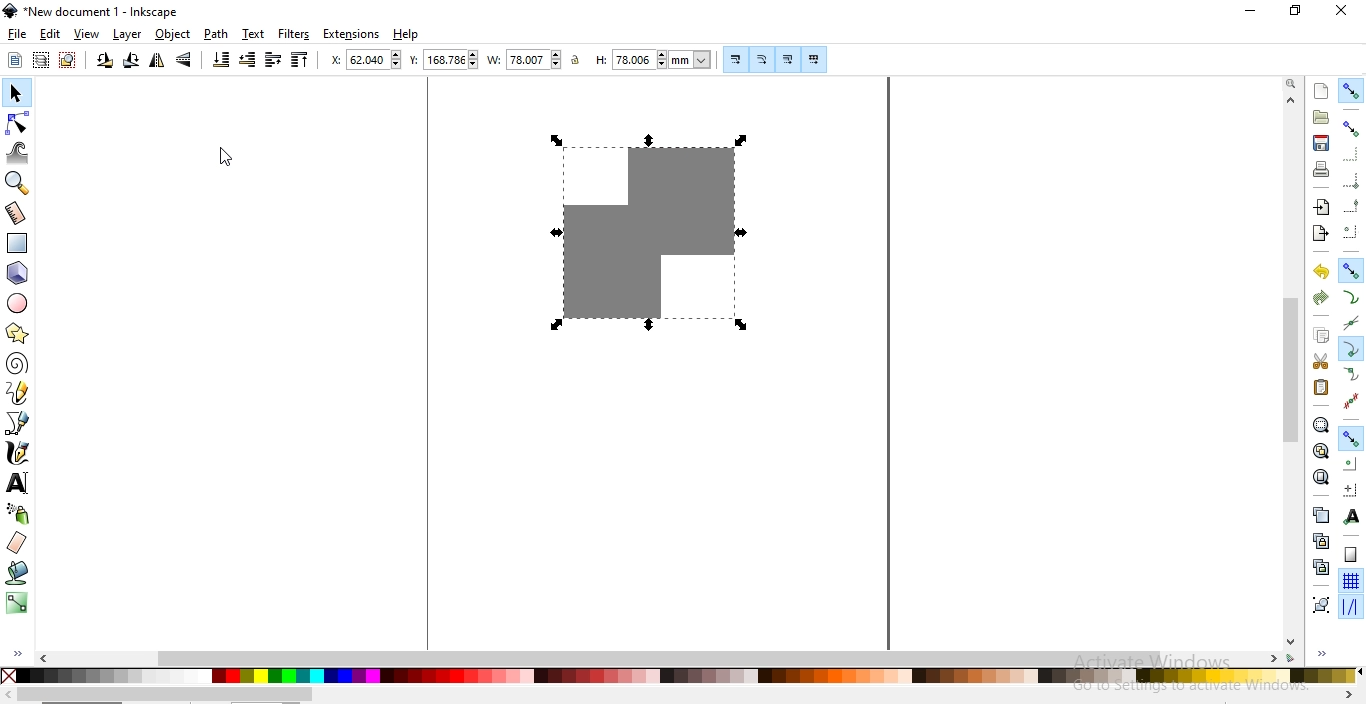  Describe the element at coordinates (406, 35) in the screenshot. I see `help` at that location.